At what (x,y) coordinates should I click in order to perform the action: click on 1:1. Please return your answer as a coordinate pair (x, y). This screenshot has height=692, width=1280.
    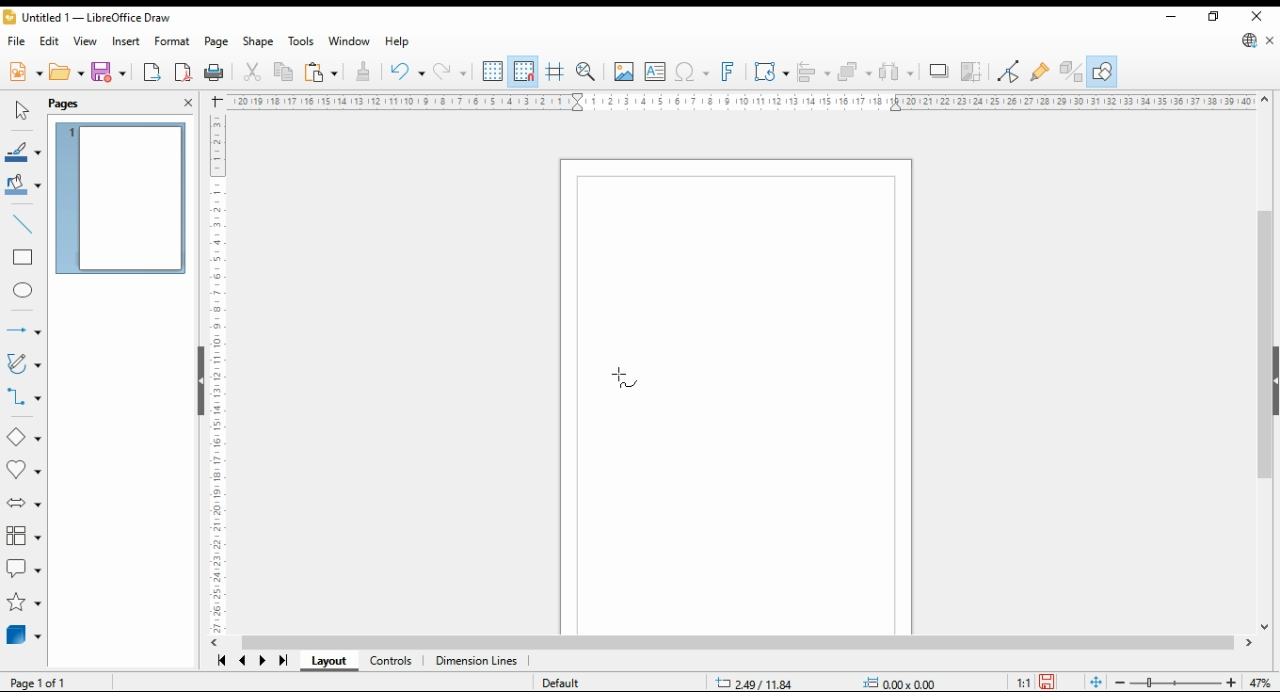
    Looking at the image, I should click on (1018, 684).